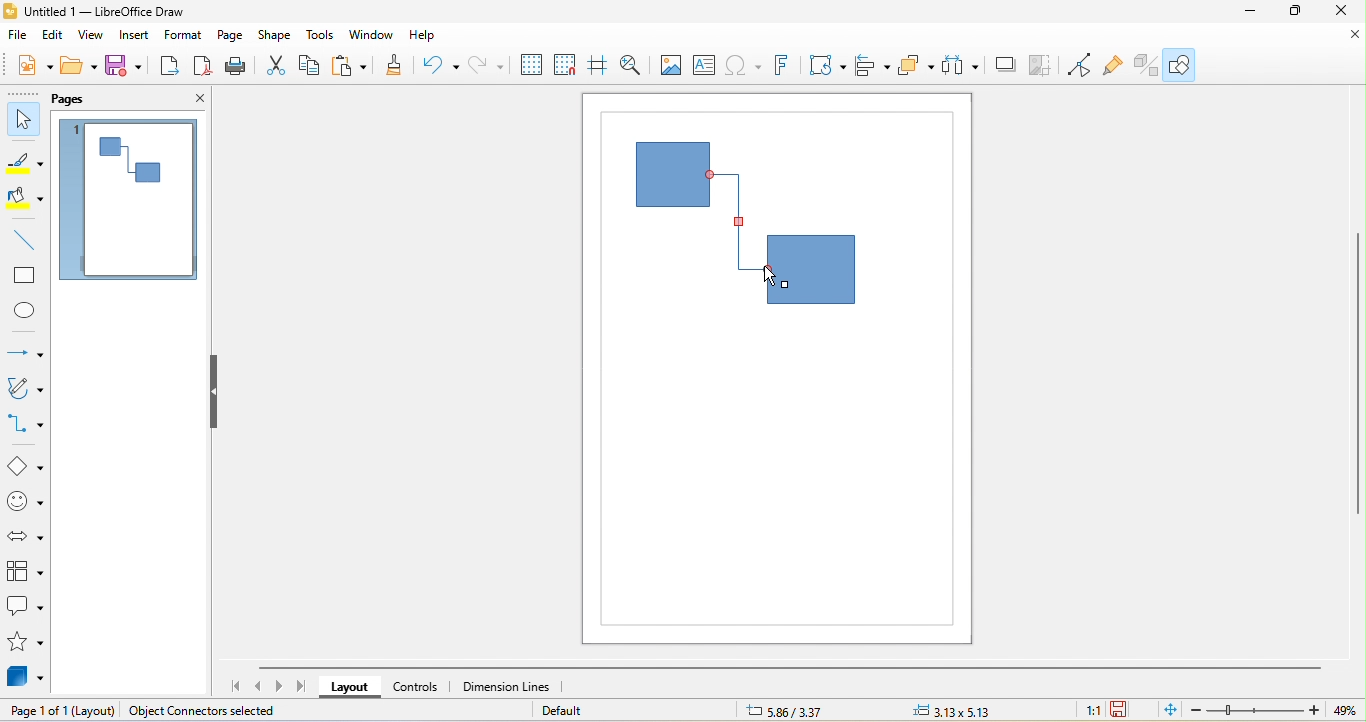  Describe the element at coordinates (24, 352) in the screenshot. I see `lines and arrow` at that location.